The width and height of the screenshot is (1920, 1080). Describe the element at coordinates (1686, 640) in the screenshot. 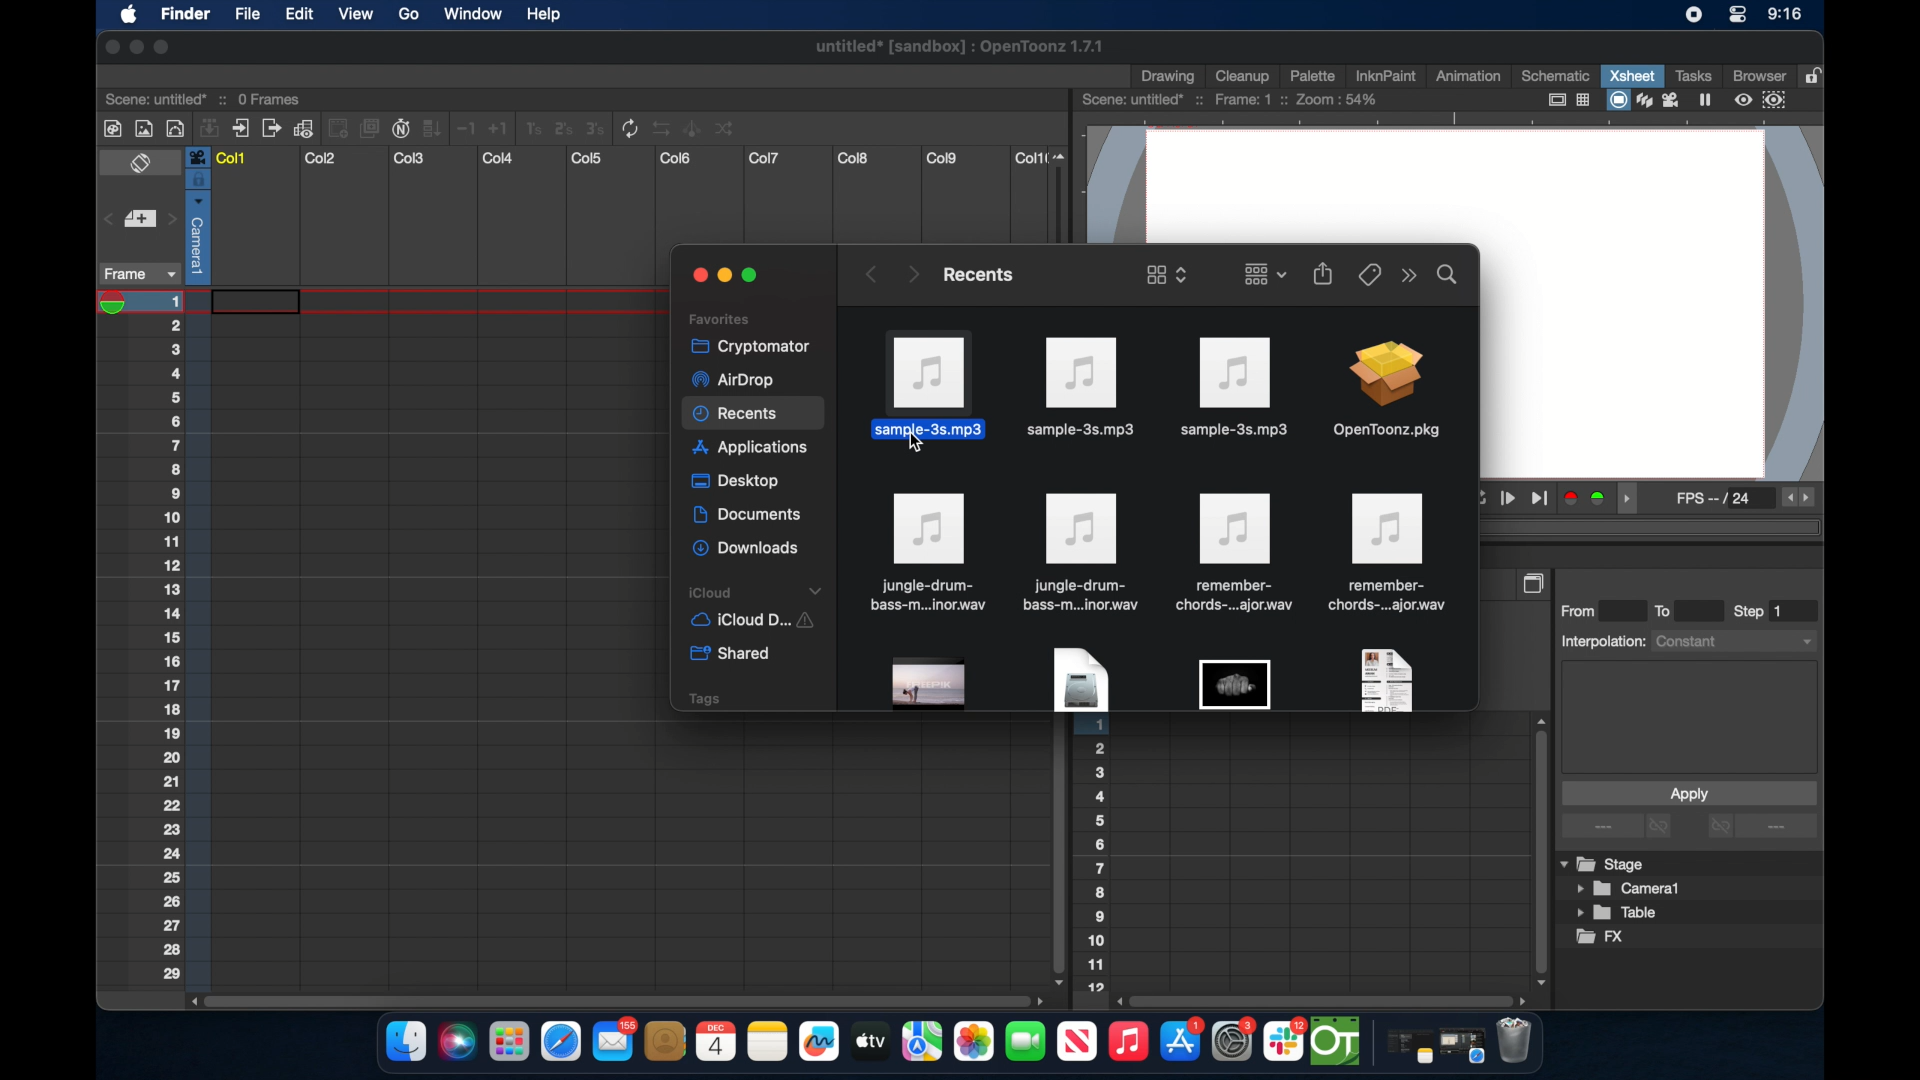

I see `interpolations` at that location.